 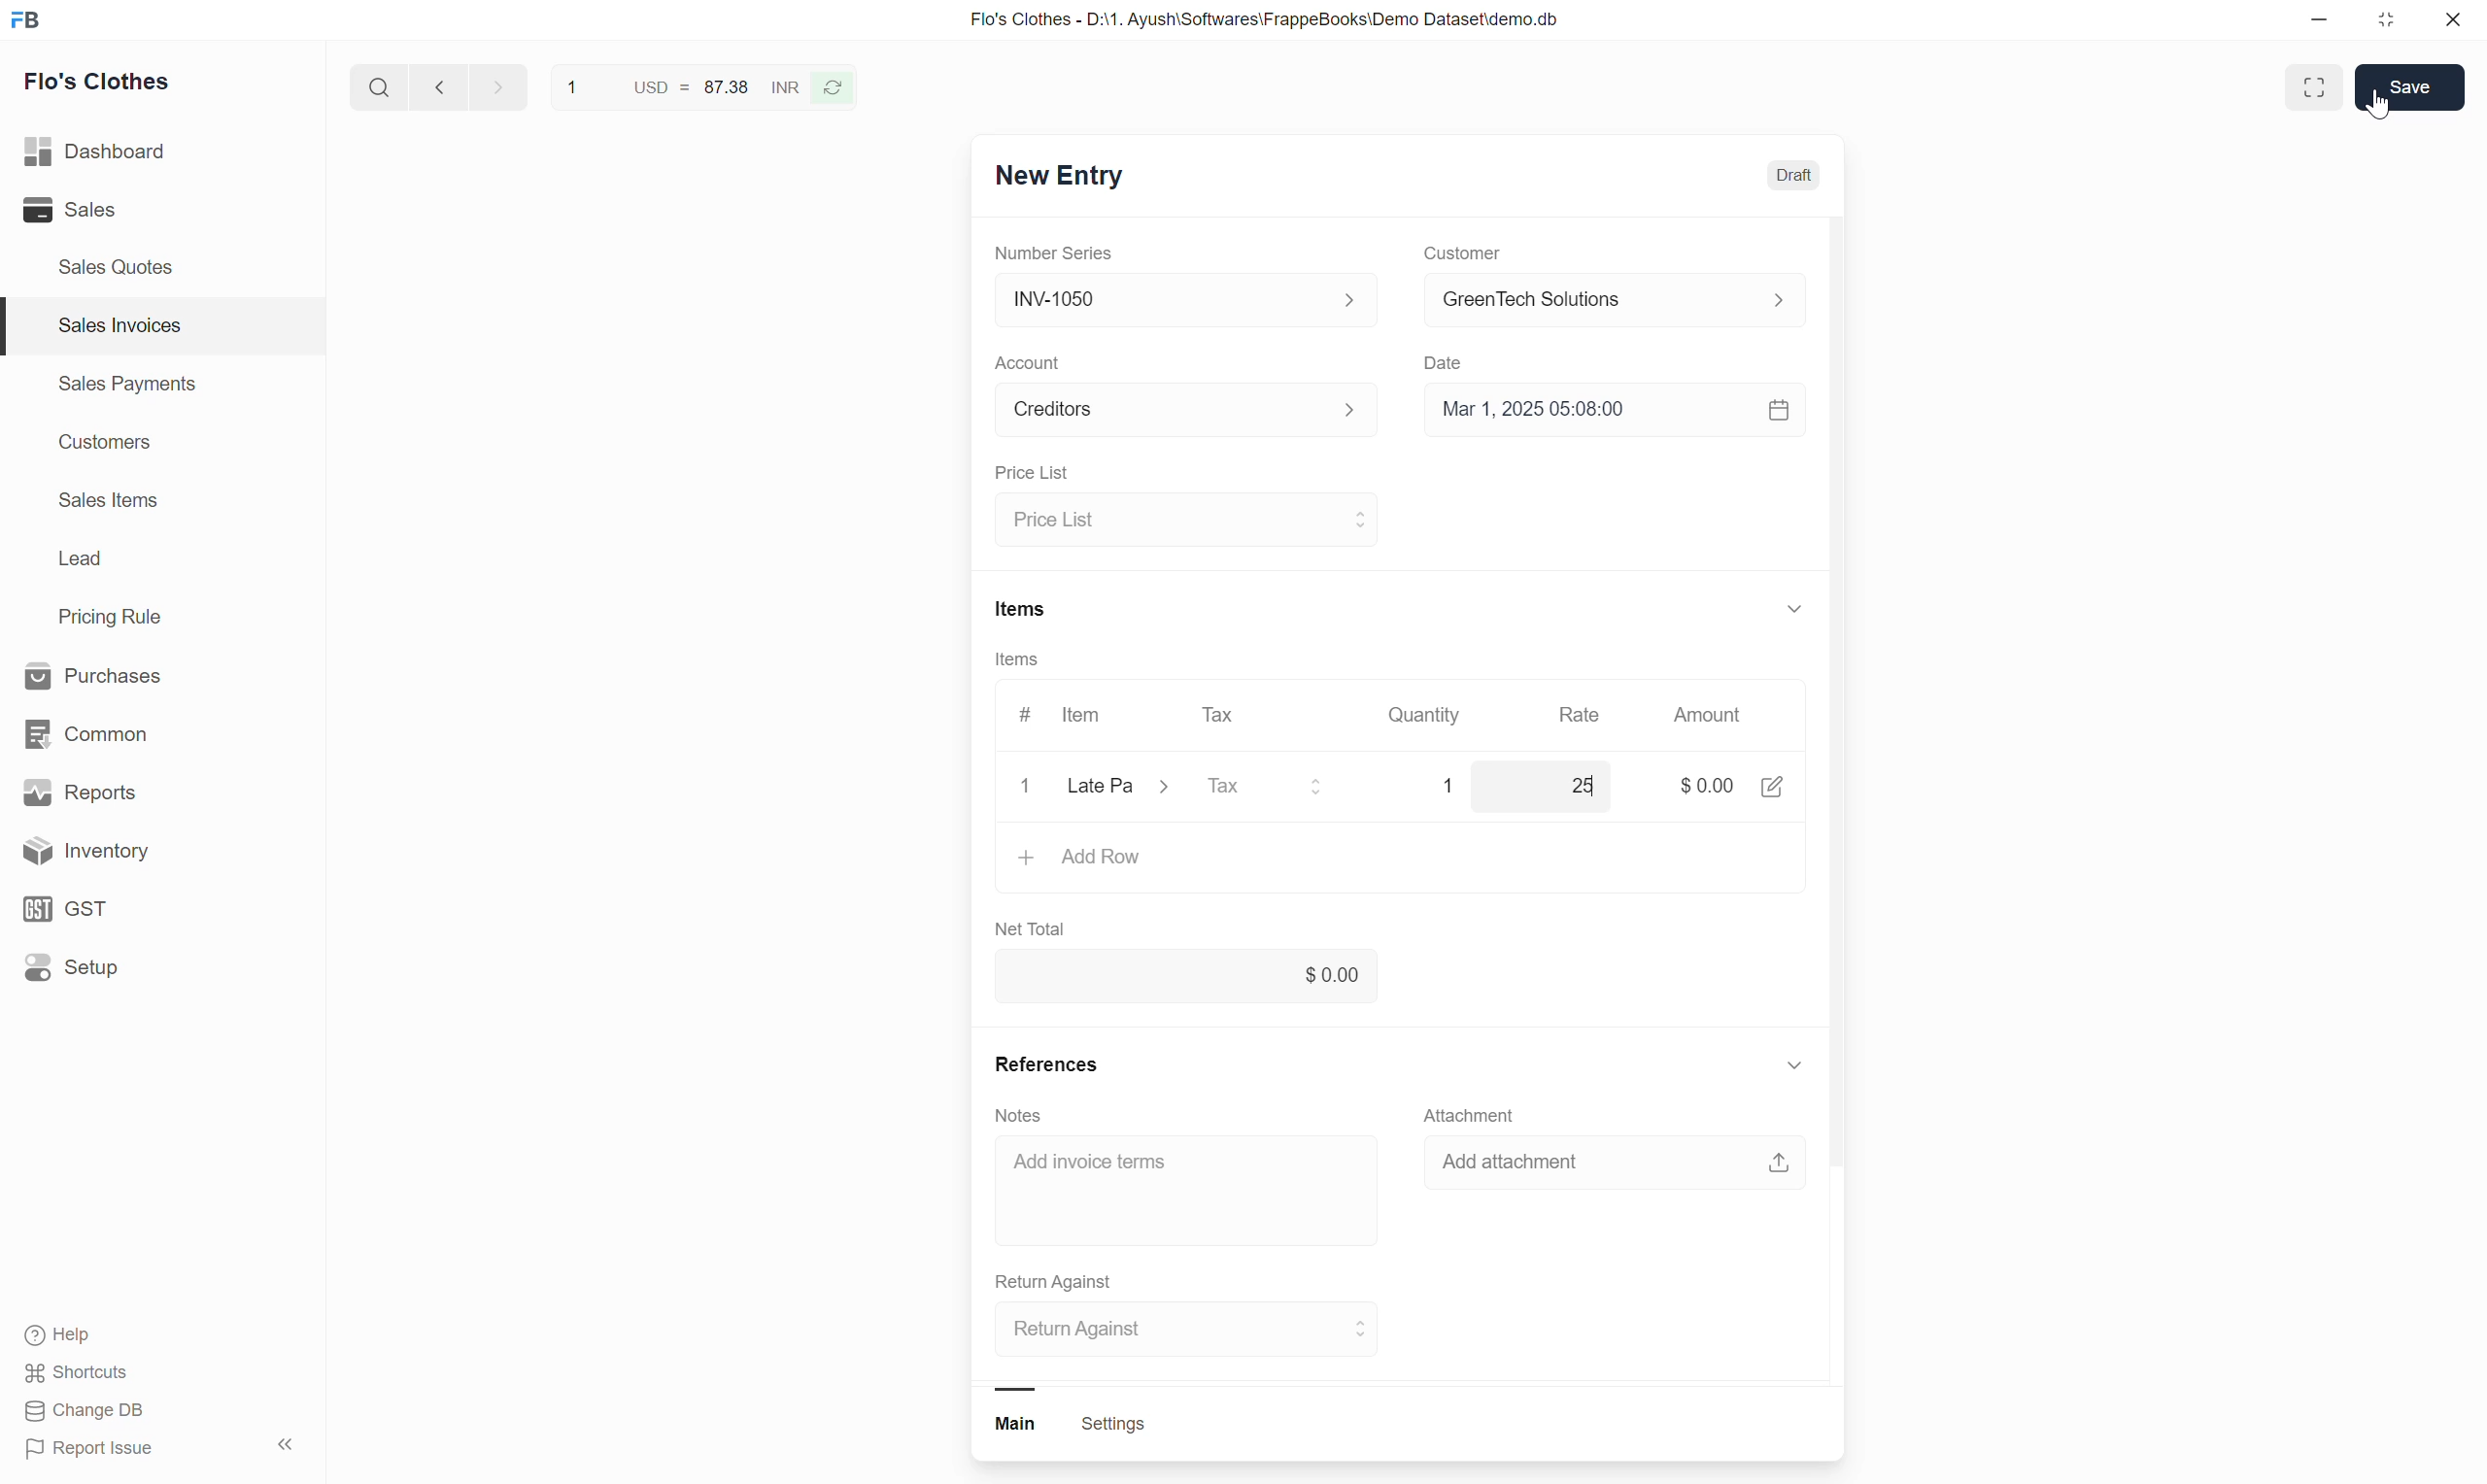 What do you see at coordinates (1084, 716) in the screenshot?
I see `Item` at bounding box center [1084, 716].